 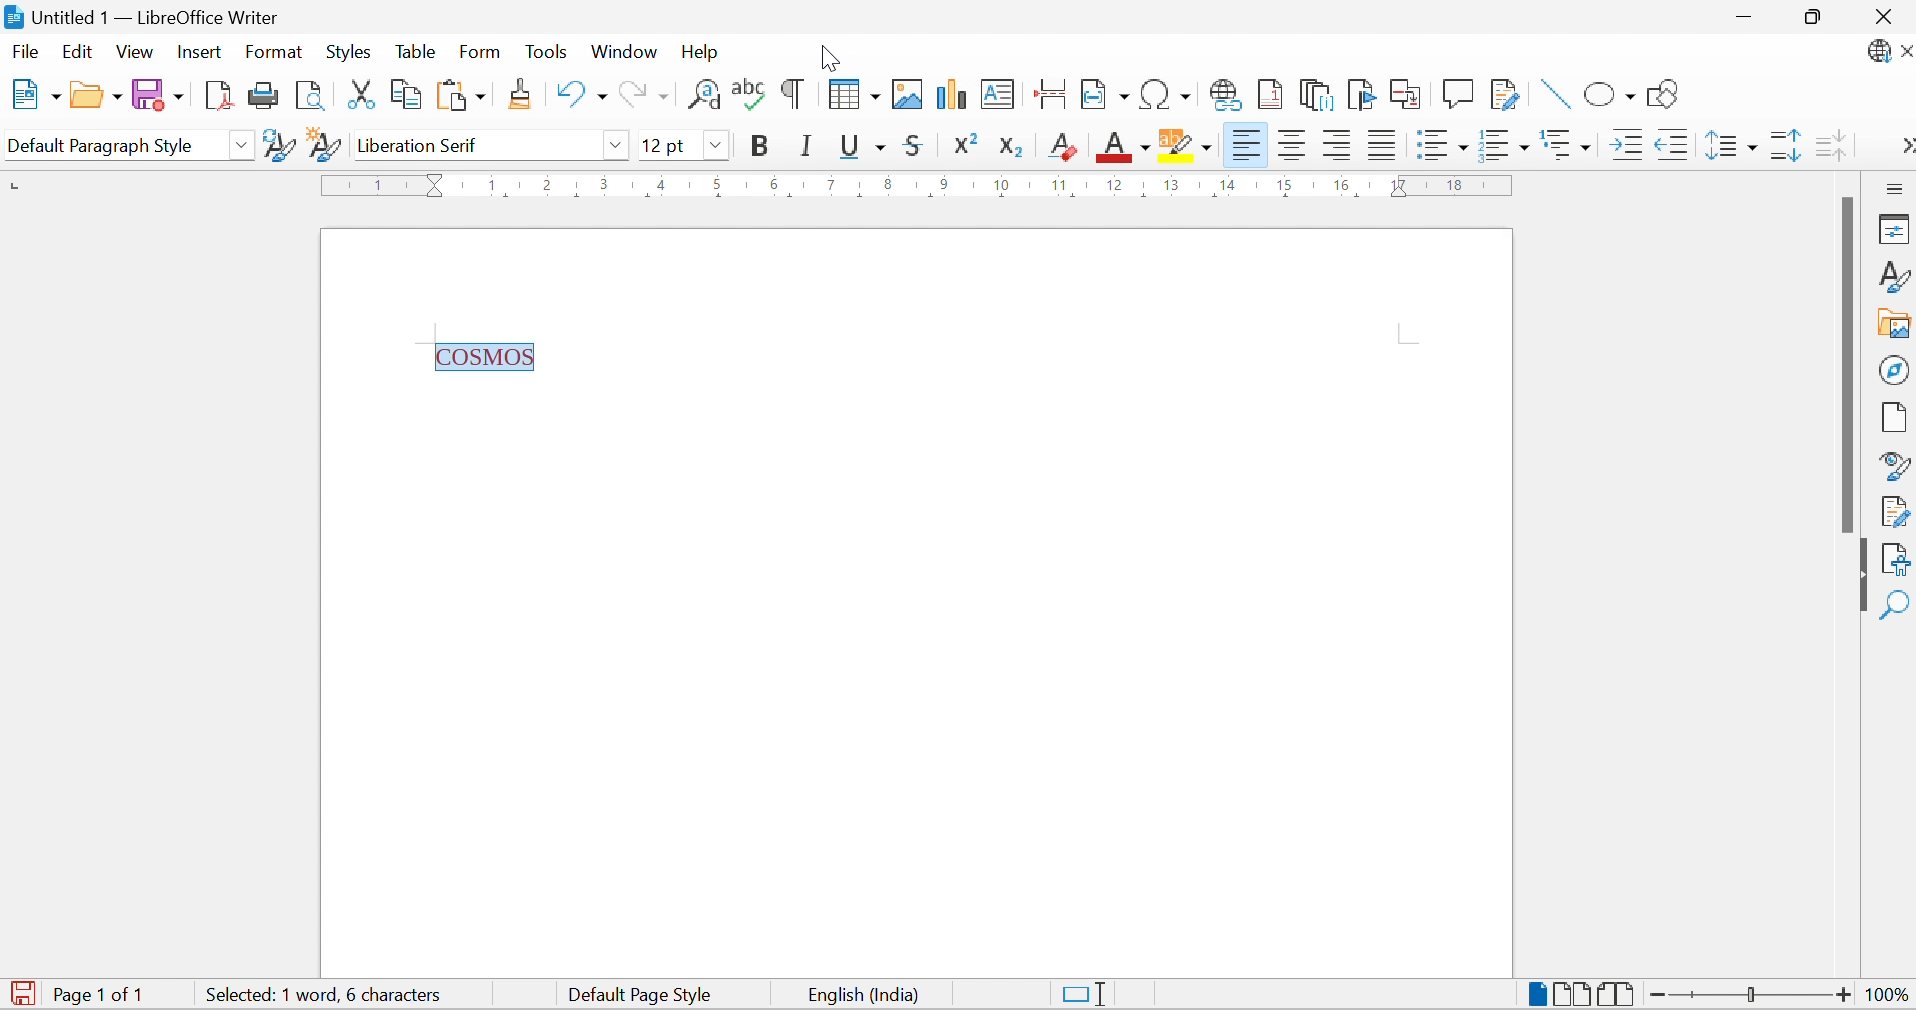 What do you see at coordinates (918, 146) in the screenshot?
I see `Strikethrough` at bounding box center [918, 146].